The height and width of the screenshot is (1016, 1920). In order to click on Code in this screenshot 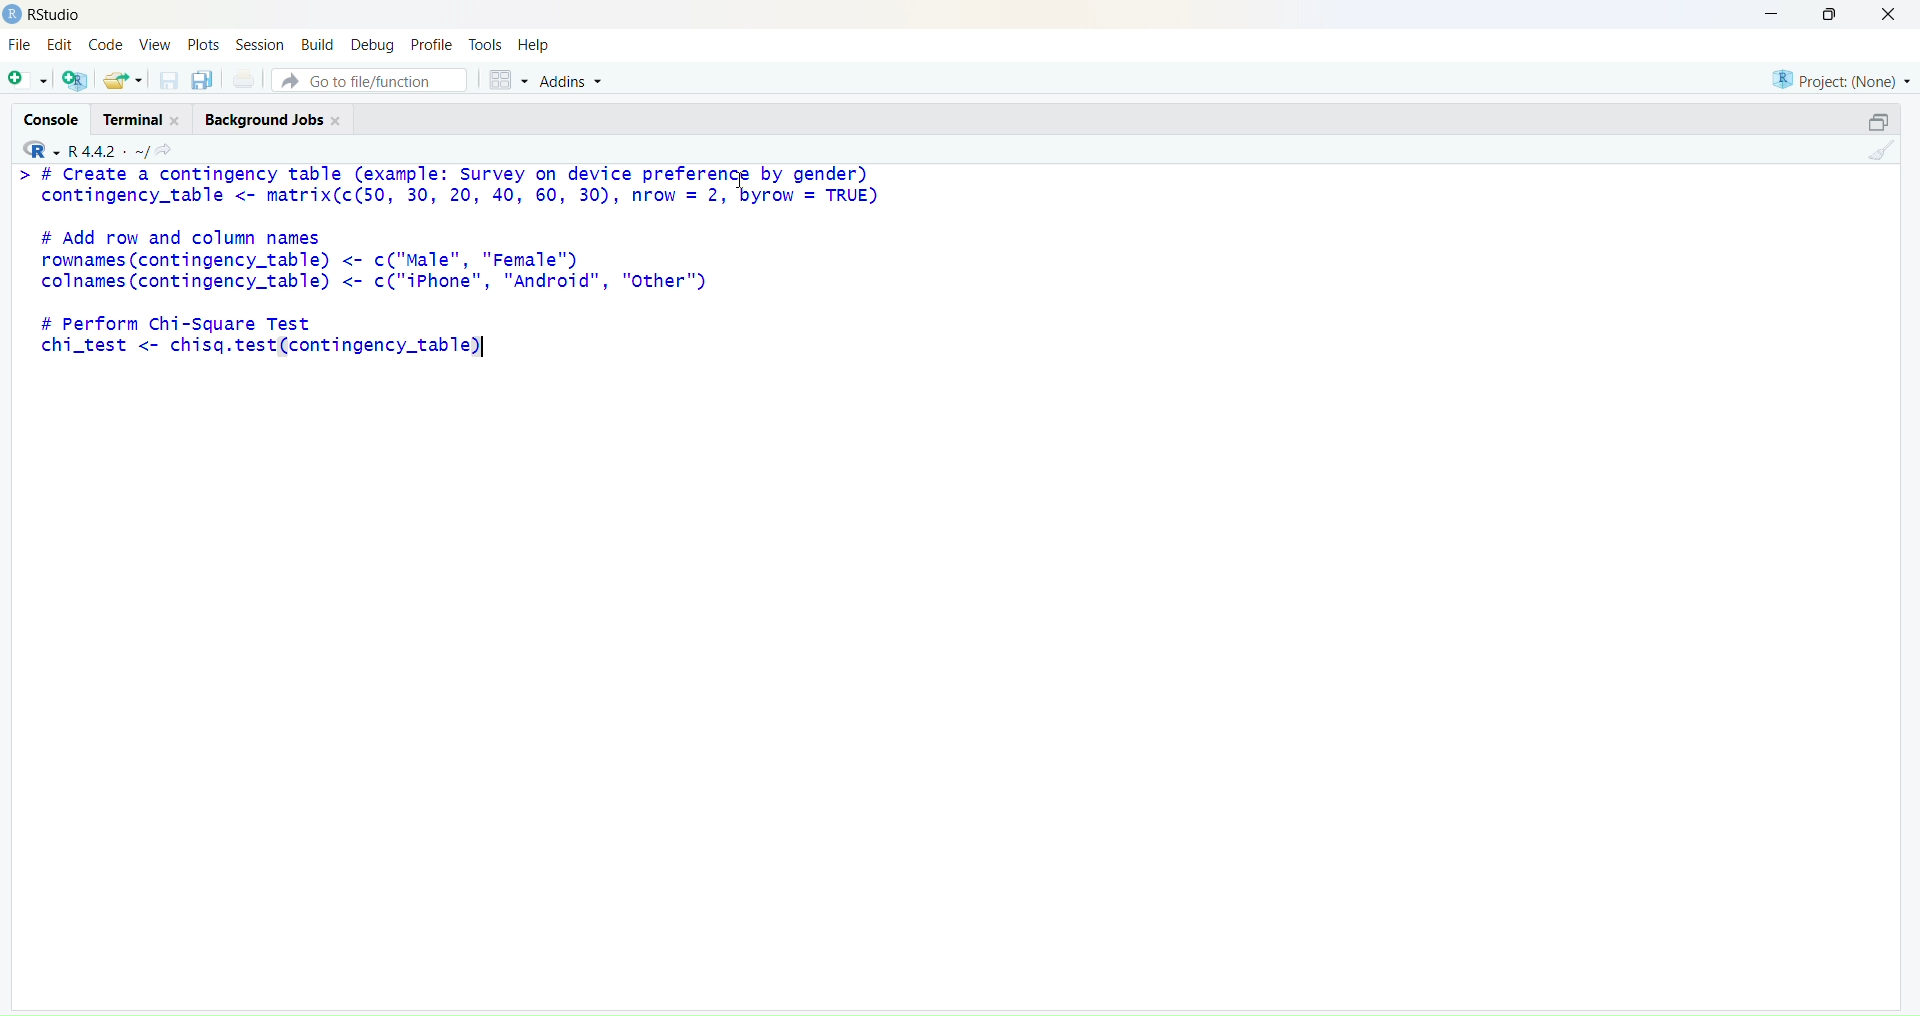, I will do `click(106, 44)`.